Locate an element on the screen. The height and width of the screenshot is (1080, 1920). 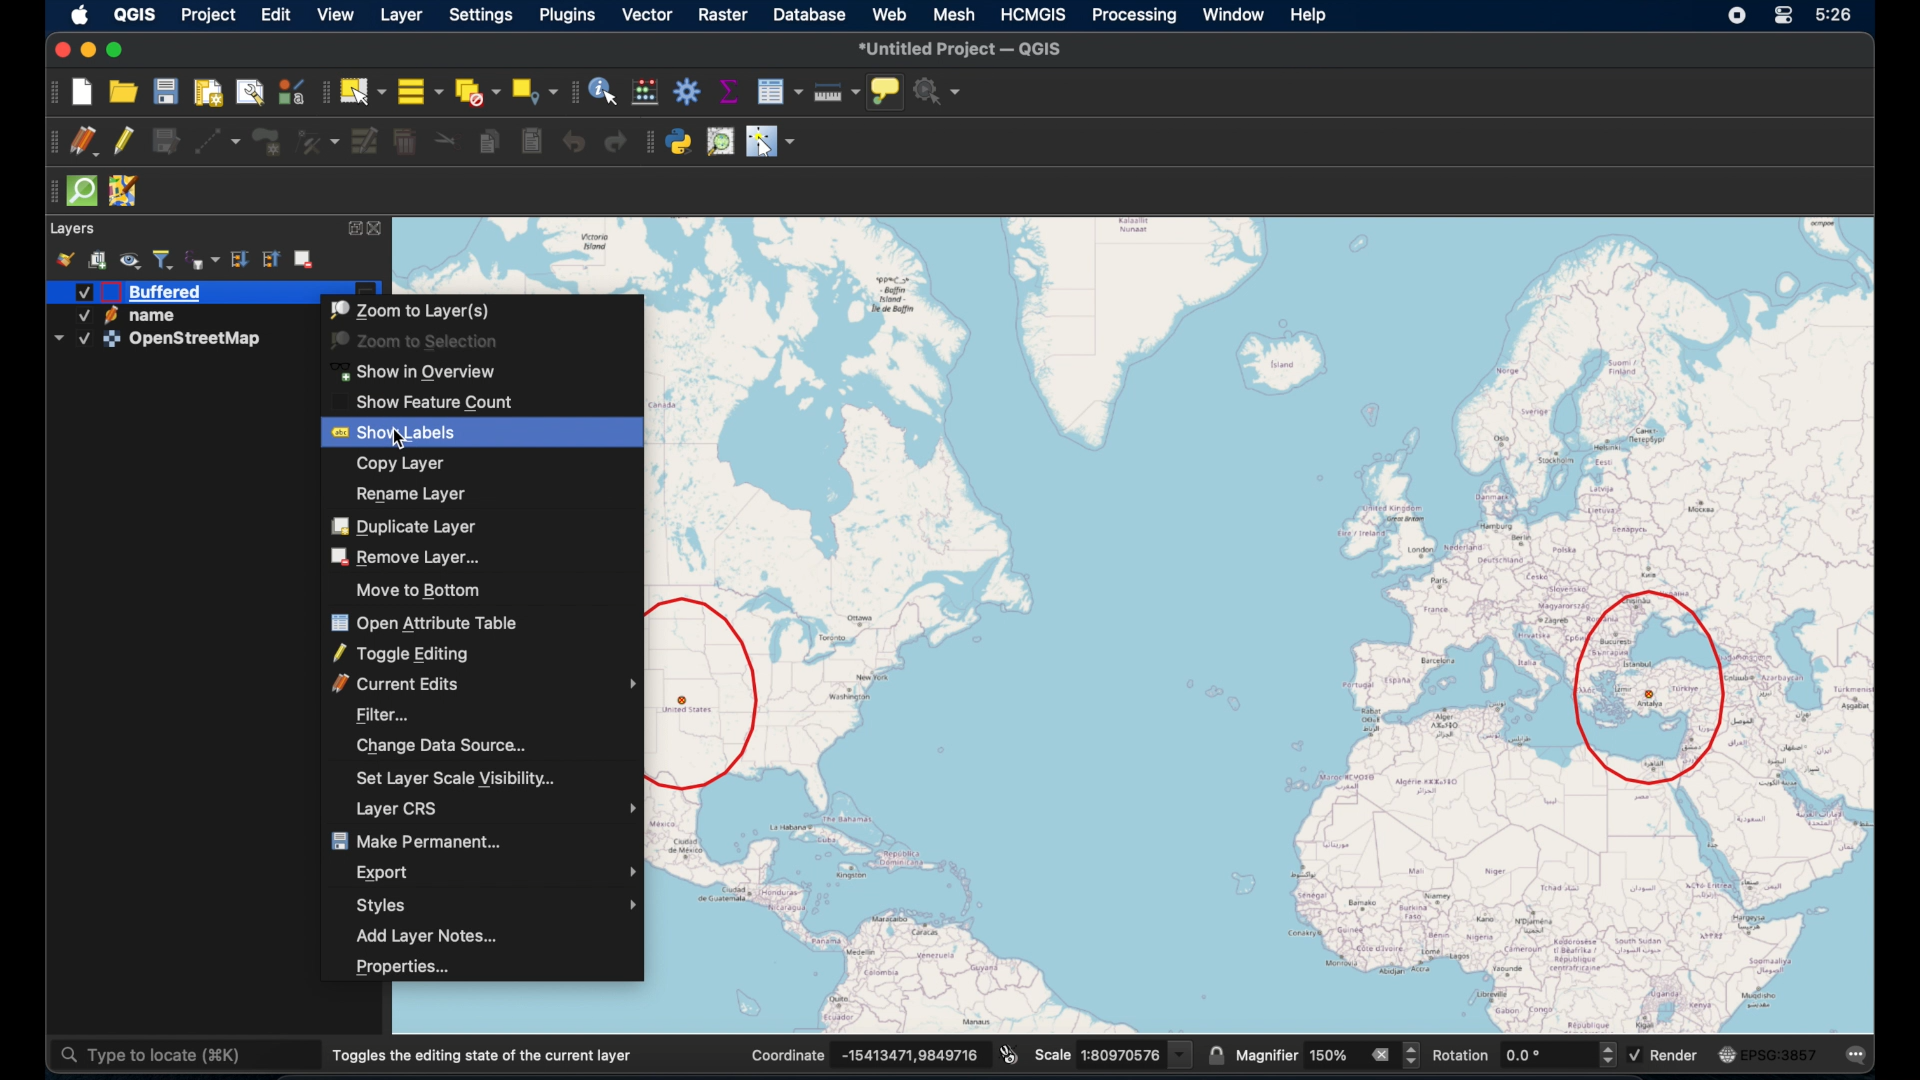
remove layer/group is located at coordinates (307, 257).